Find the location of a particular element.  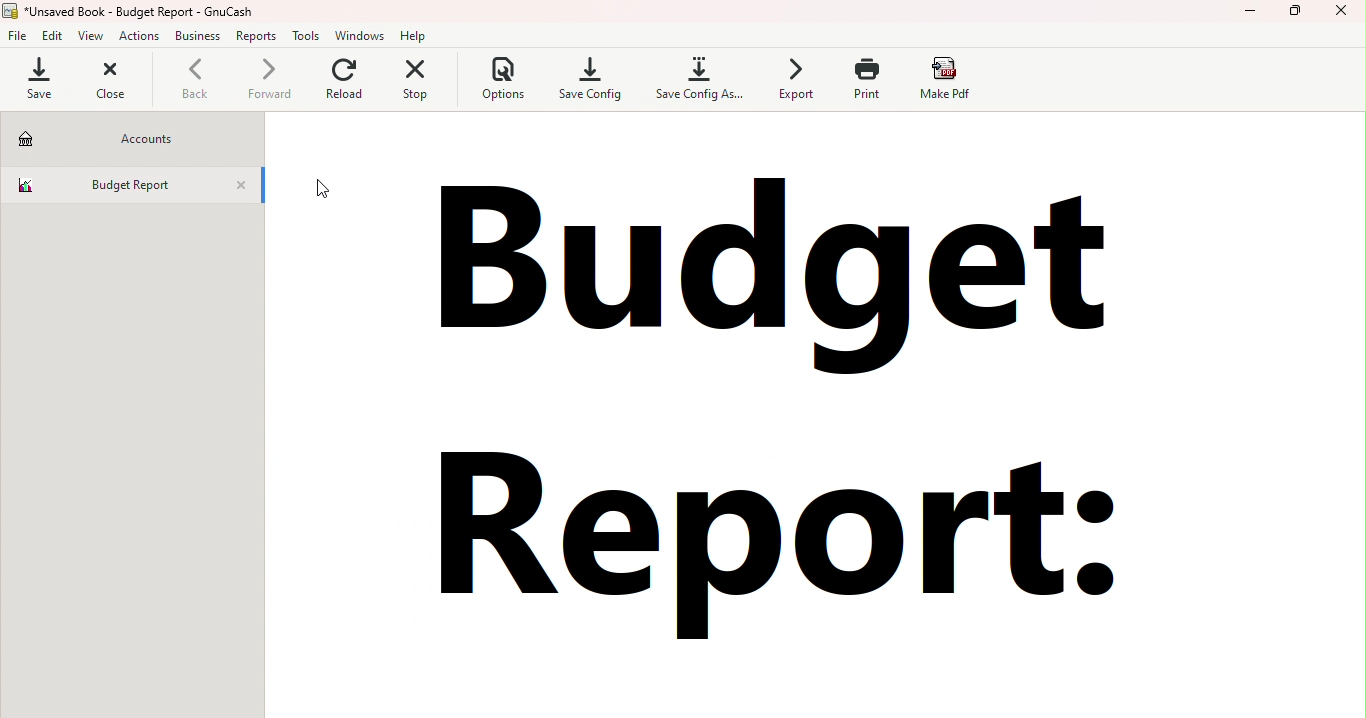

Maximize is located at coordinates (1296, 14).